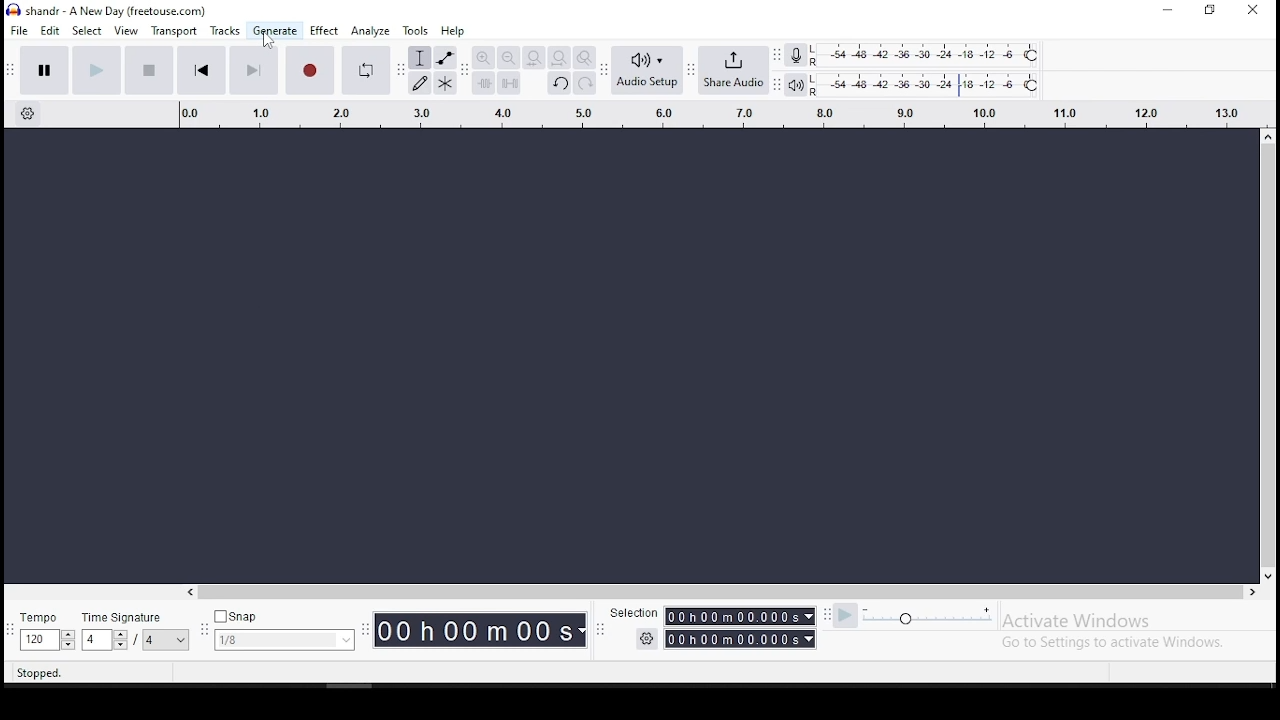 The width and height of the screenshot is (1280, 720). I want to click on play at speed, so click(847, 616).